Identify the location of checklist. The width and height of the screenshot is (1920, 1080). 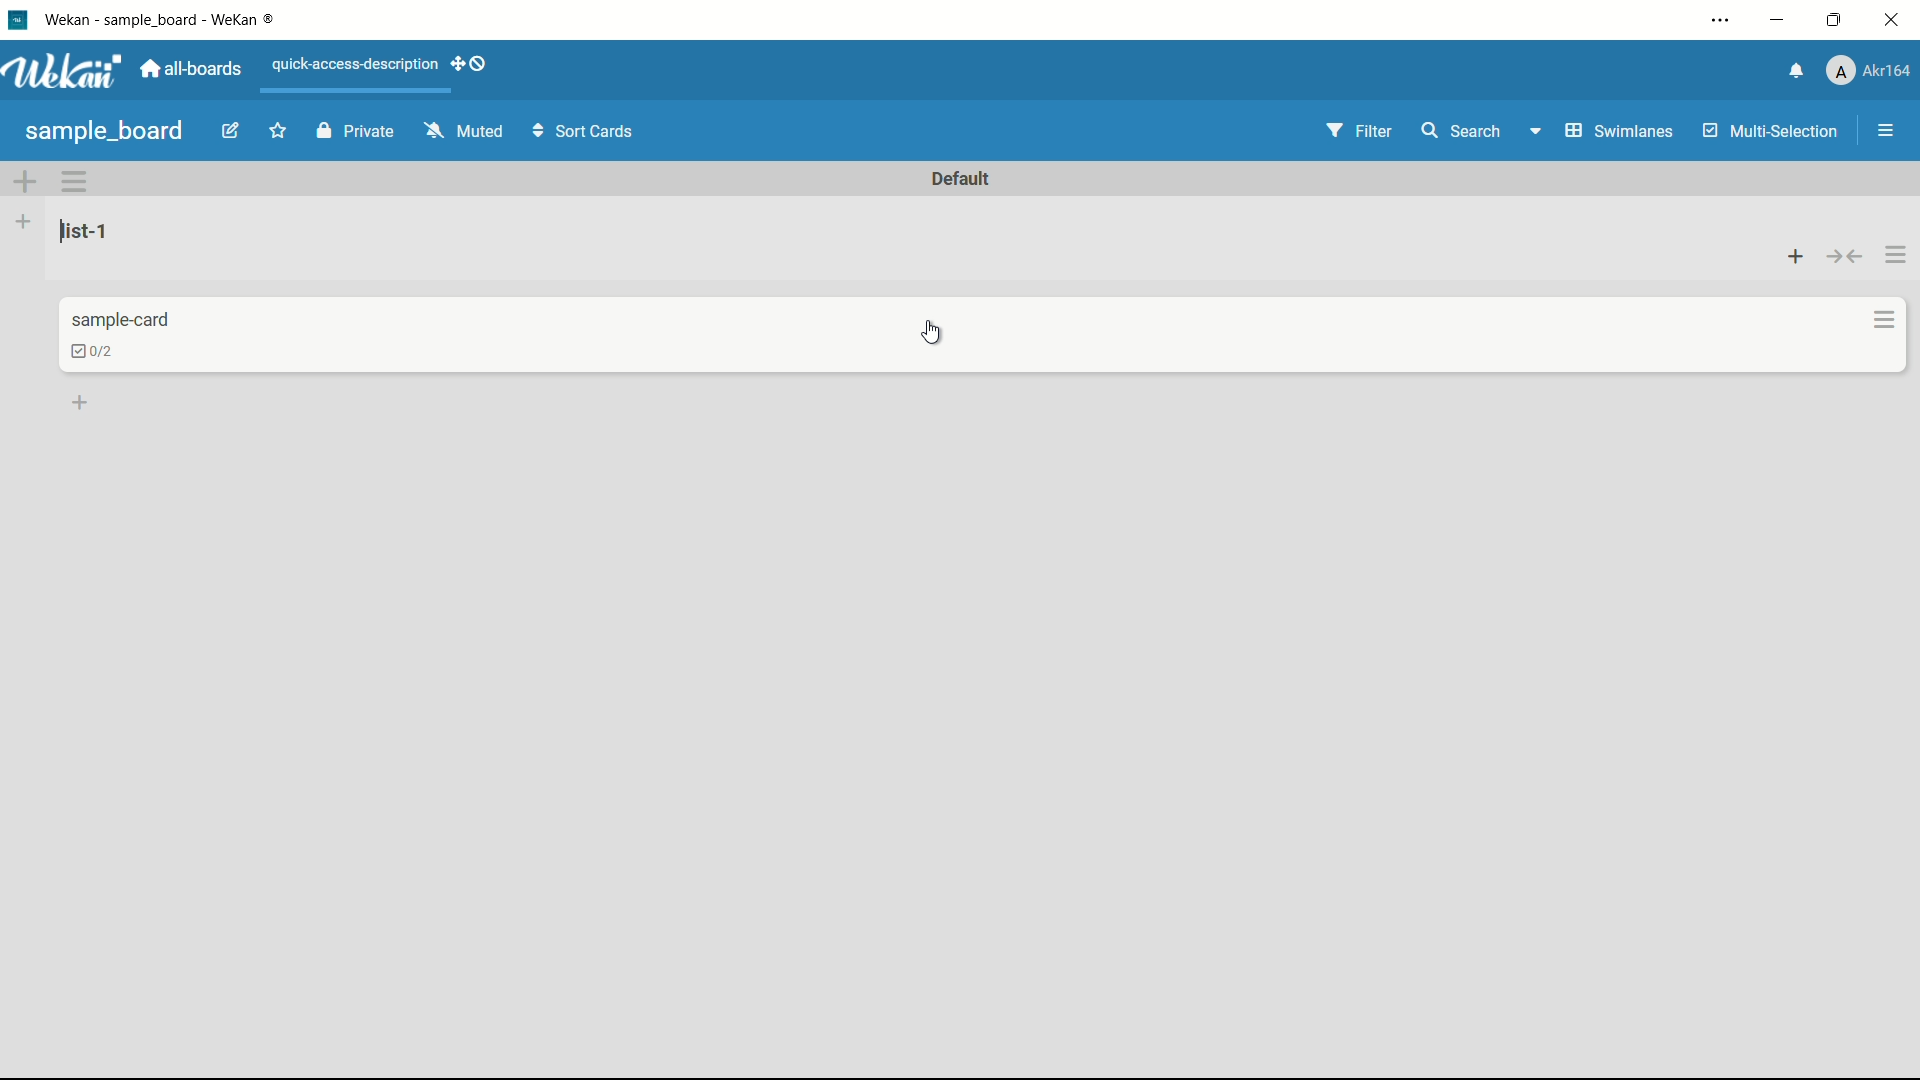
(98, 350).